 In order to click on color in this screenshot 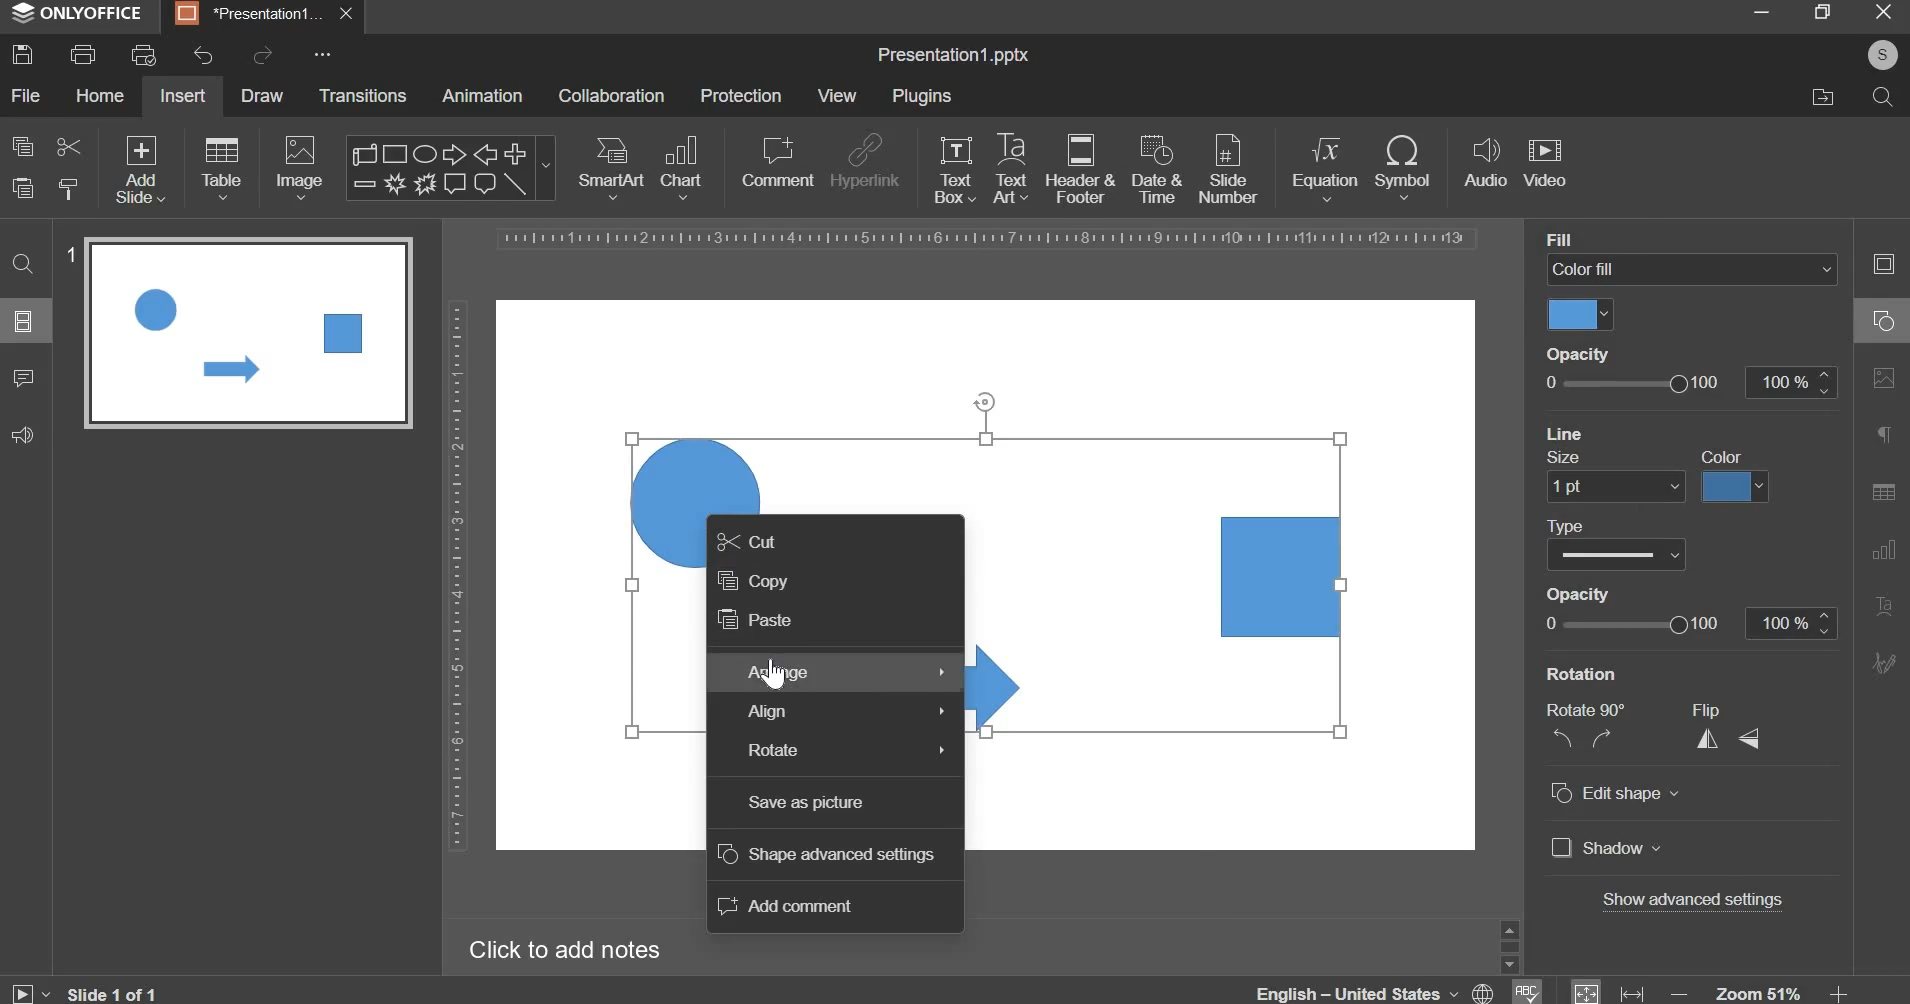, I will do `click(1729, 456)`.